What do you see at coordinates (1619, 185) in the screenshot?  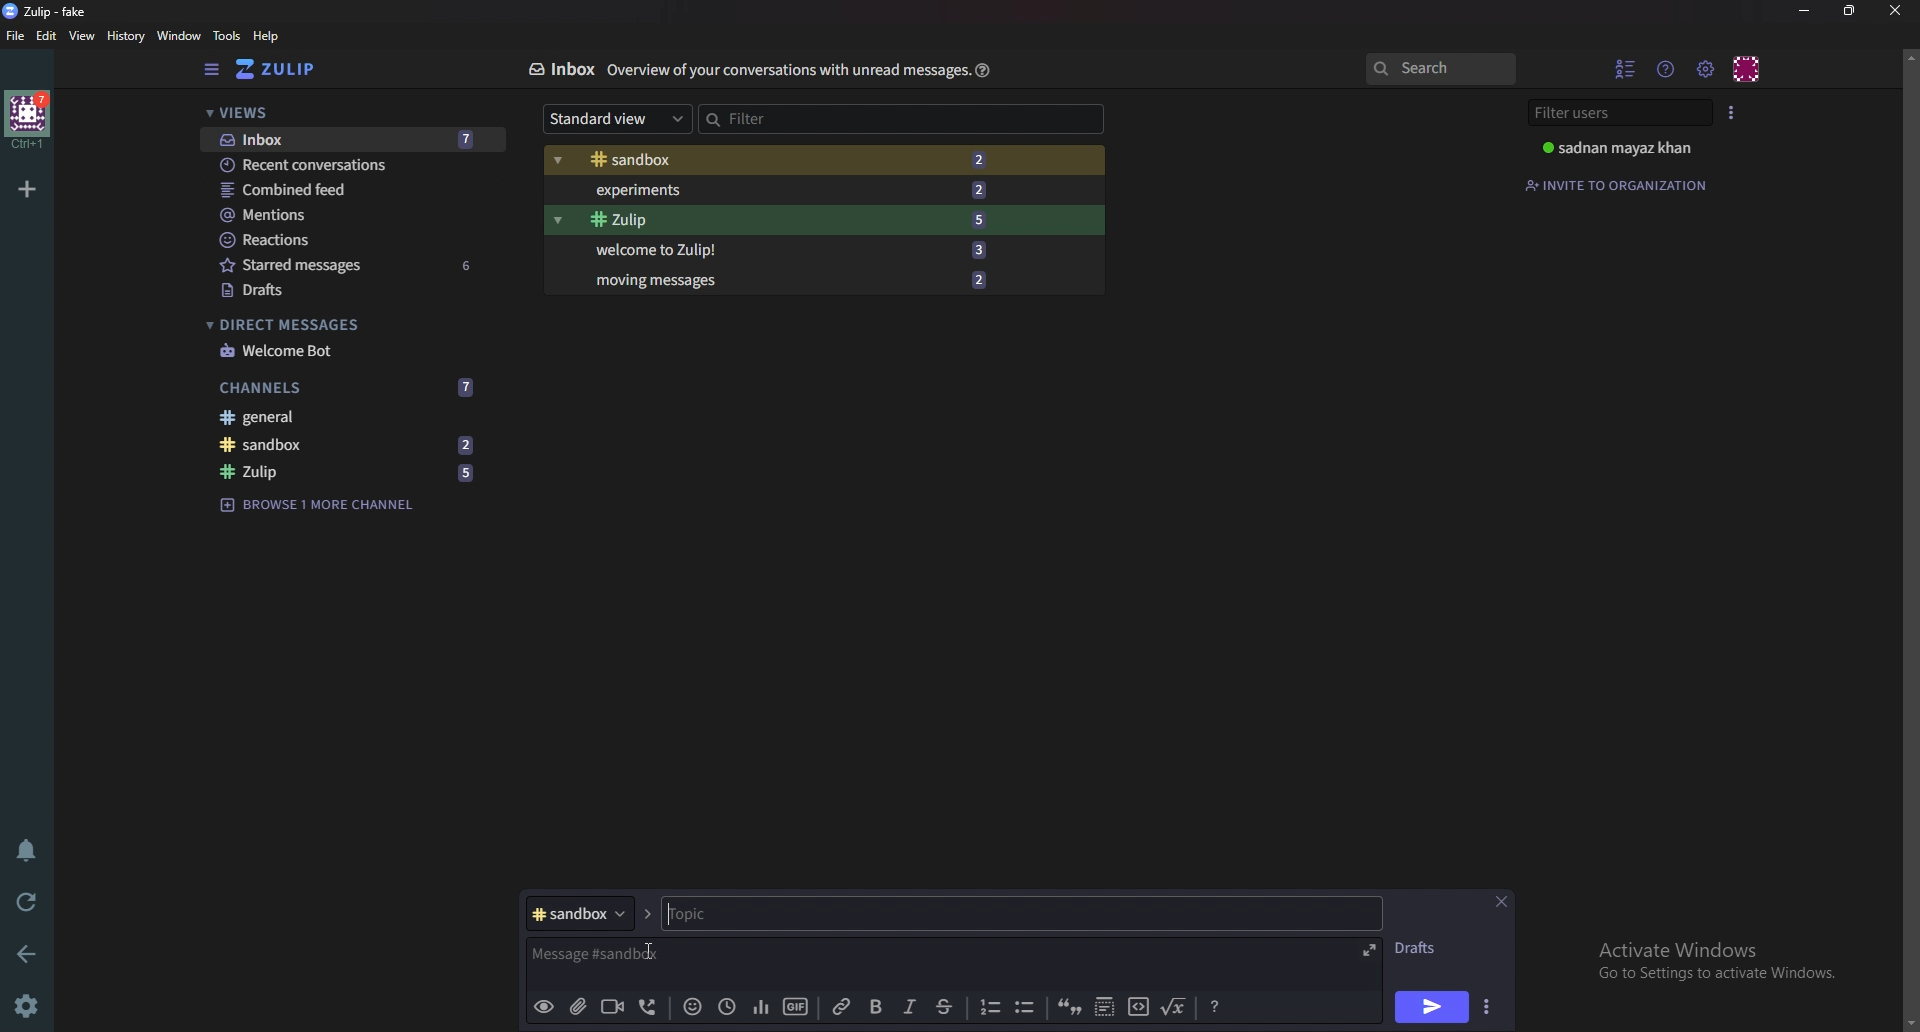 I see `Invite to organization` at bounding box center [1619, 185].